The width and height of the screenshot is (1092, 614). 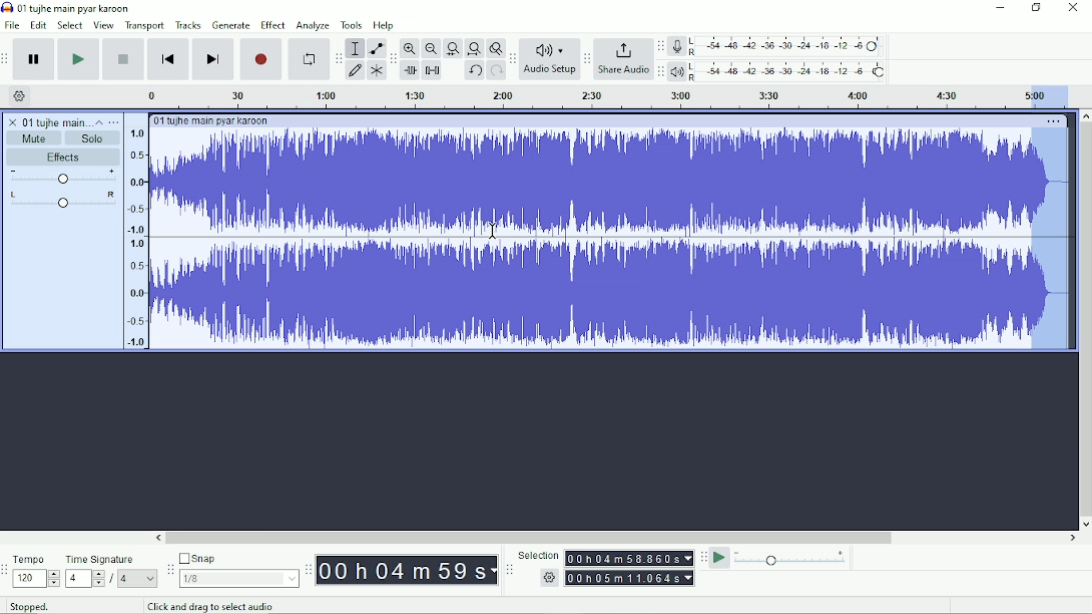 I want to click on Edit, so click(x=39, y=26).